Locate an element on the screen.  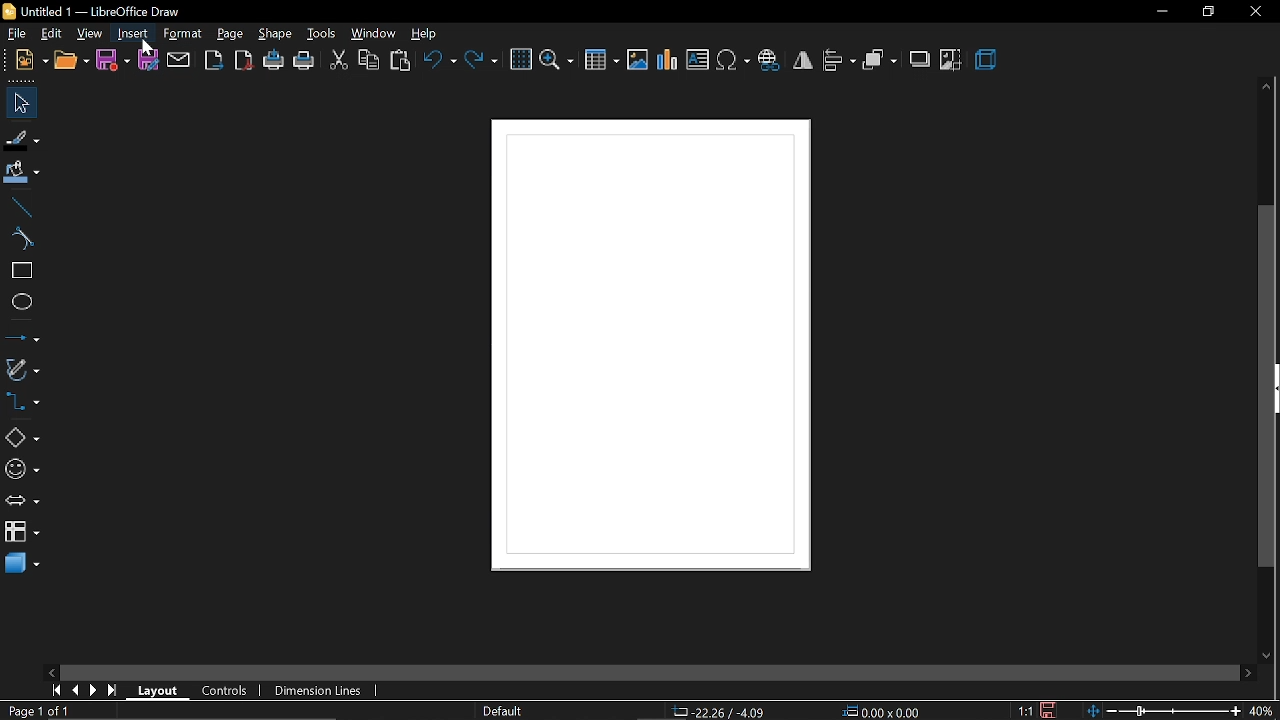
fill line is located at coordinates (23, 138).